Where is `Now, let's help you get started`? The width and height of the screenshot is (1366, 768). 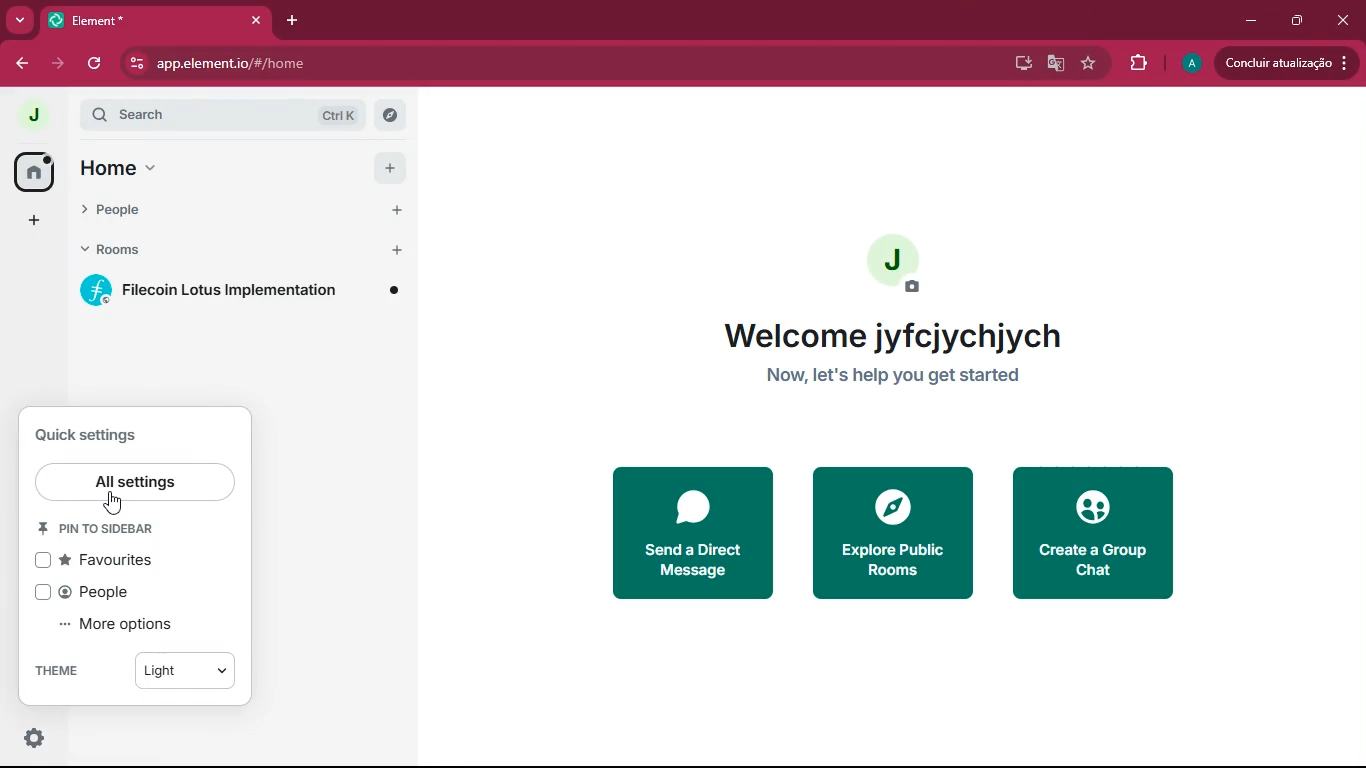
Now, let's help you get started is located at coordinates (915, 379).